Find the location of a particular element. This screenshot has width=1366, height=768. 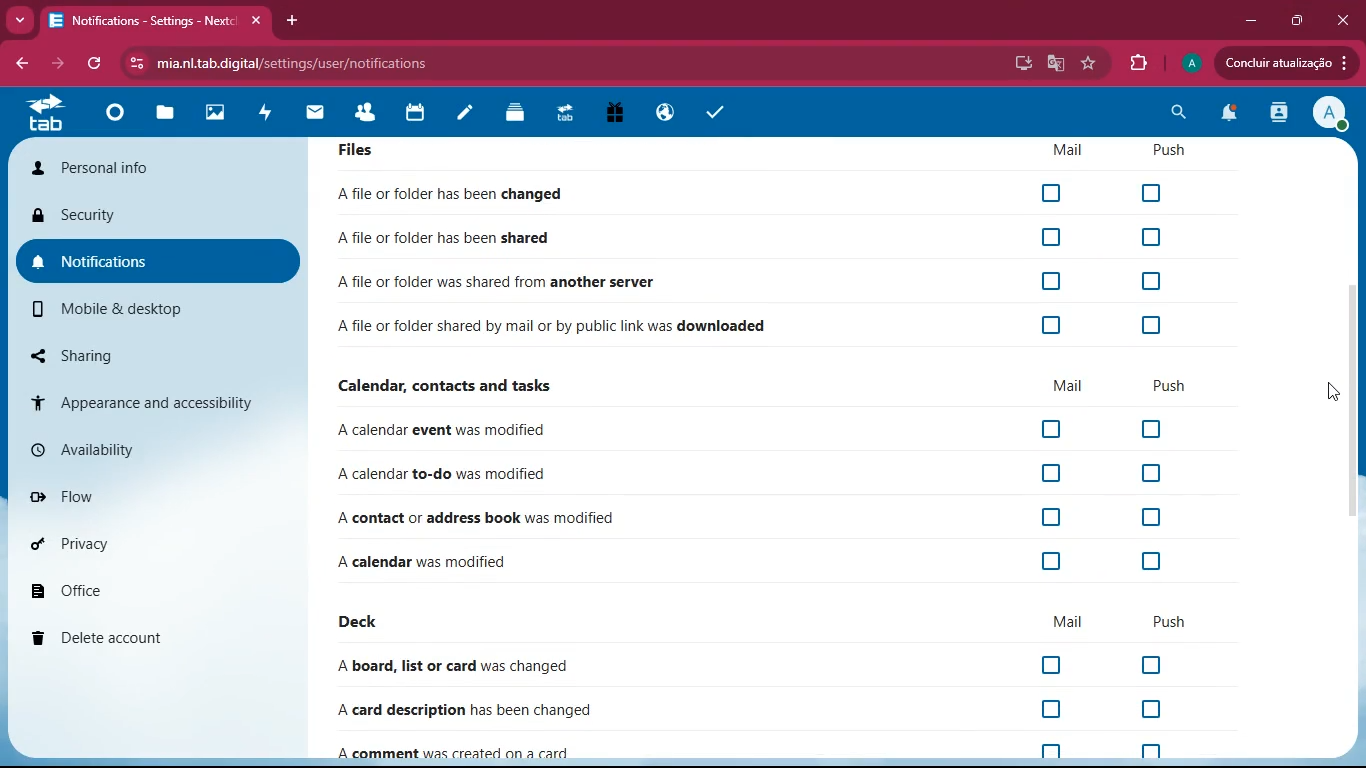

profile is located at coordinates (1189, 63).